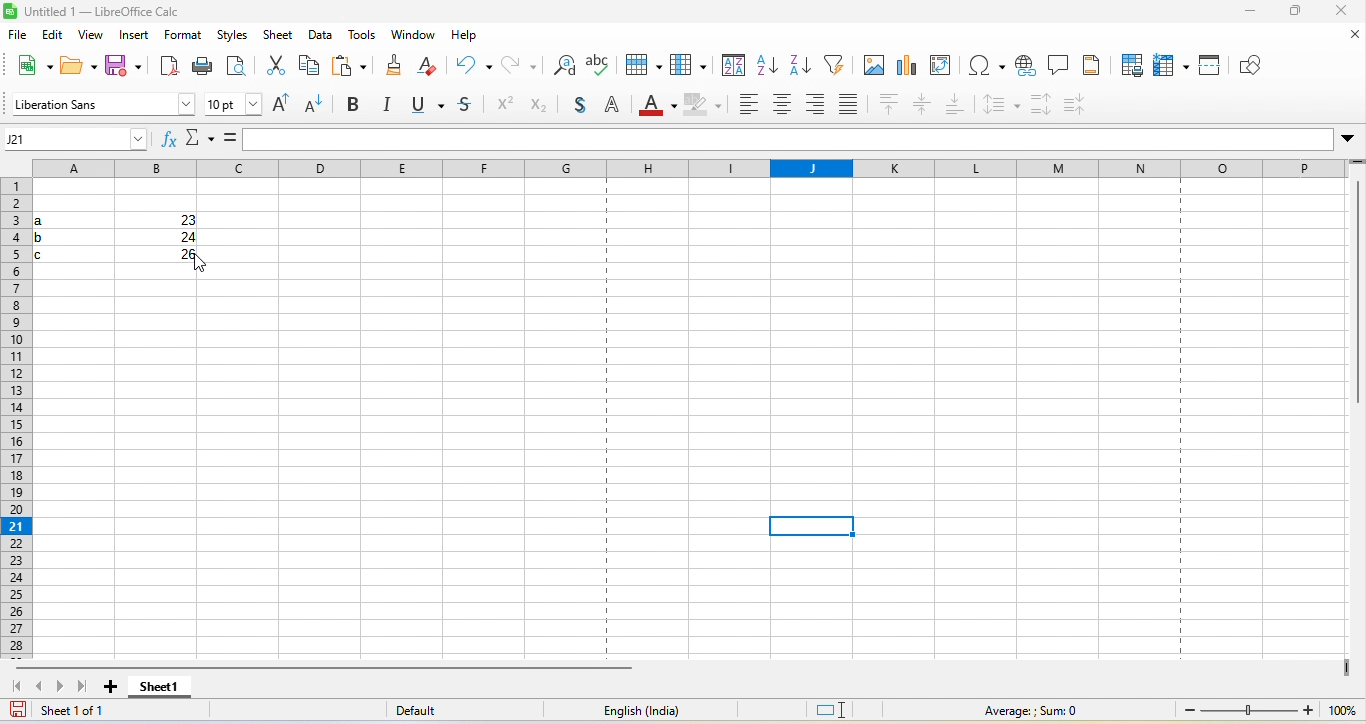  What do you see at coordinates (1056, 710) in the screenshot?
I see `average, sum=0` at bounding box center [1056, 710].